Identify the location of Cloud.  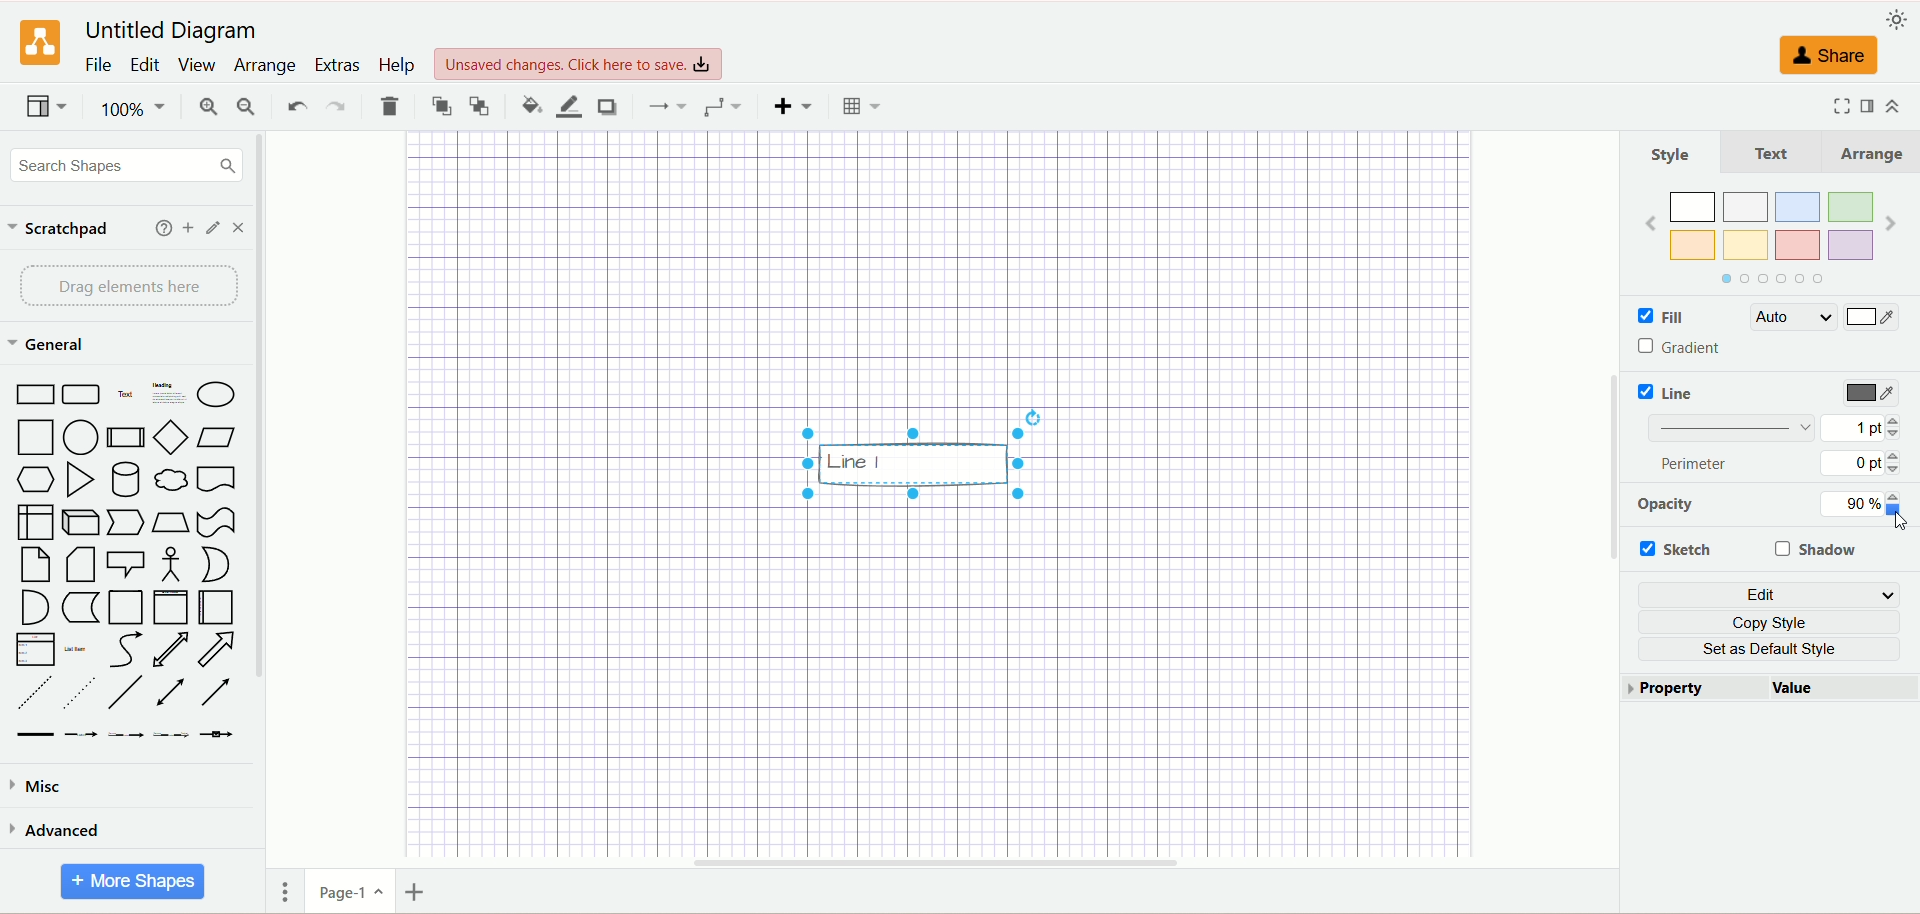
(171, 477).